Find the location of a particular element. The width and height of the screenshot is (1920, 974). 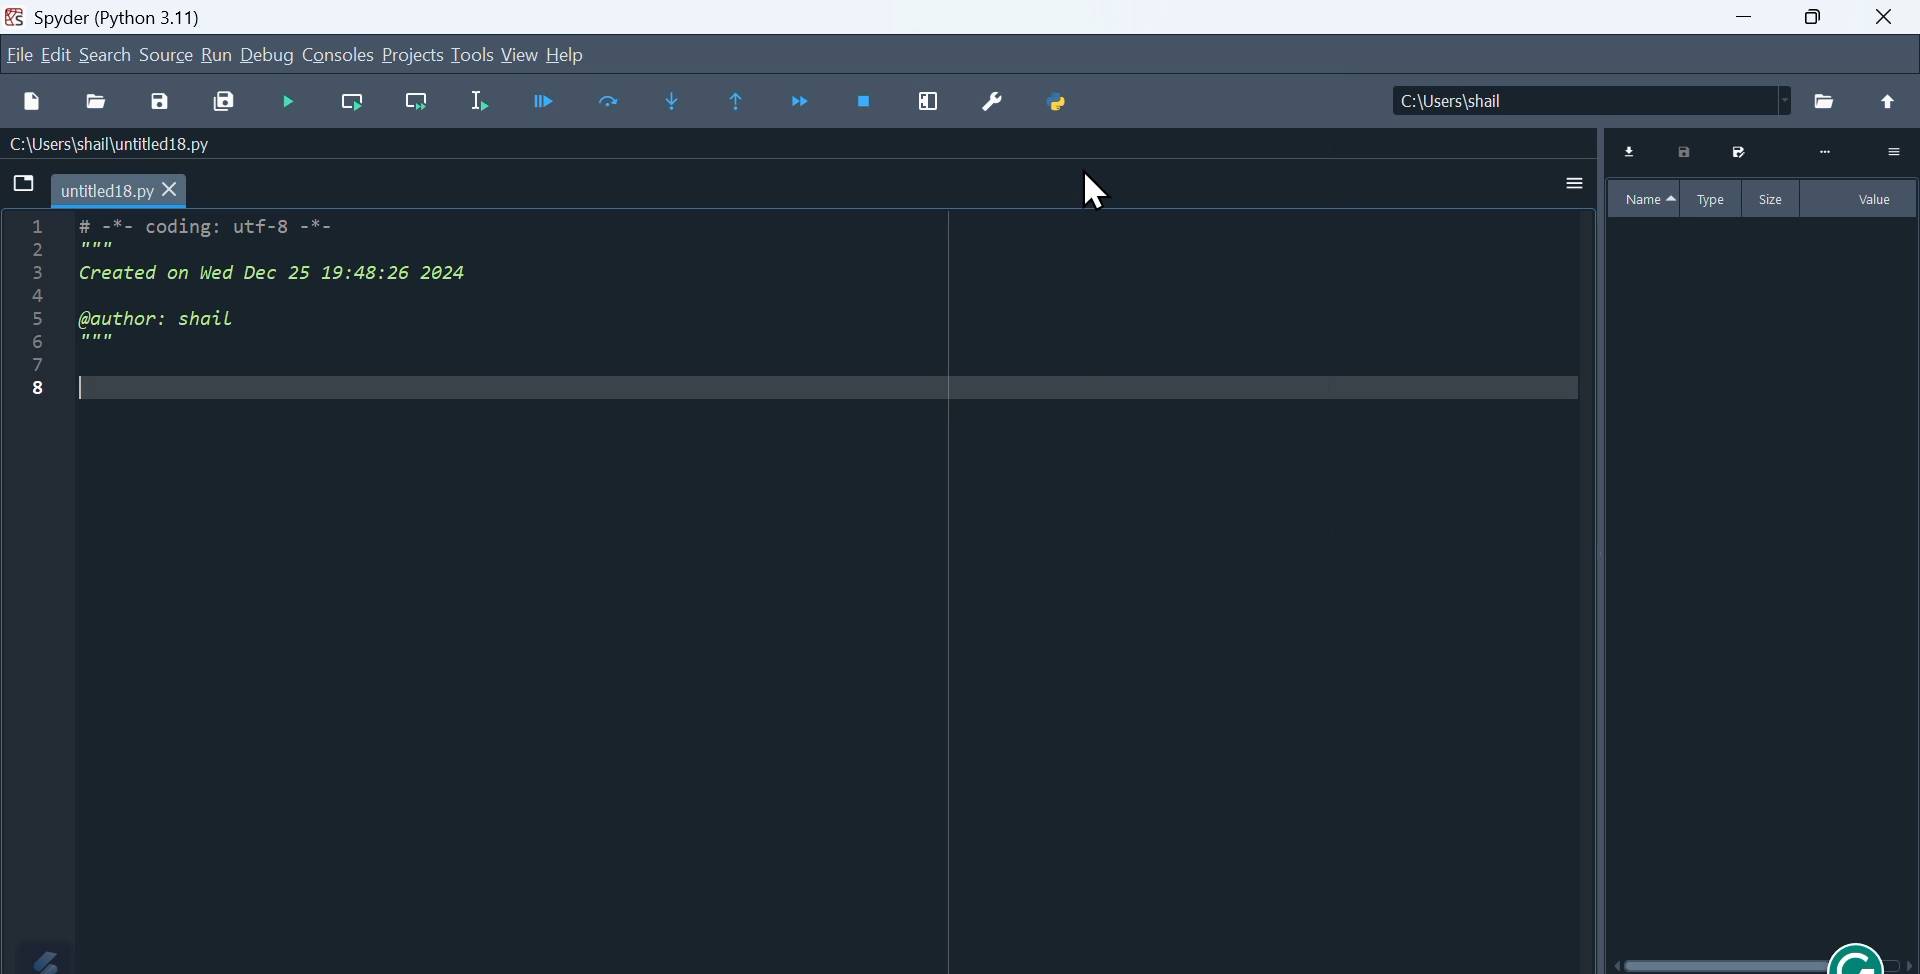

Consoles is located at coordinates (341, 54).